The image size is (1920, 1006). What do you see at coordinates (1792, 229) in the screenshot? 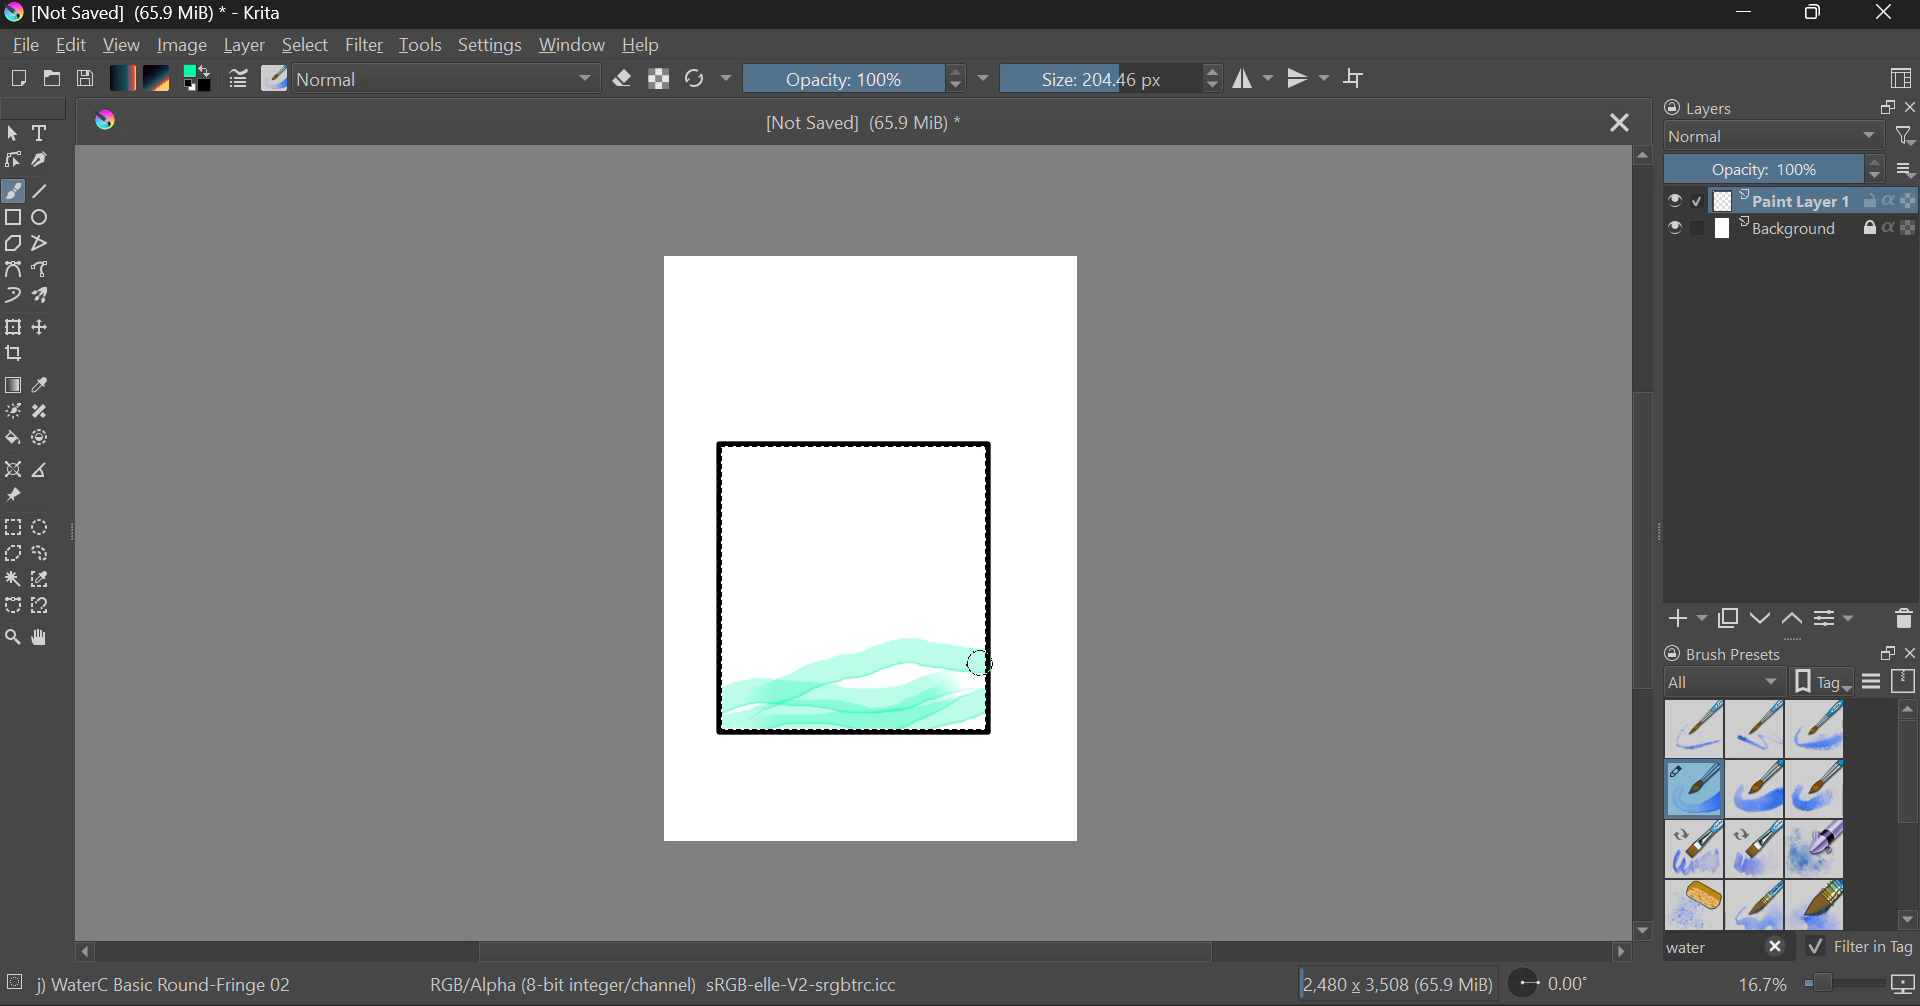
I see `Background Layer` at bounding box center [1792, 229].